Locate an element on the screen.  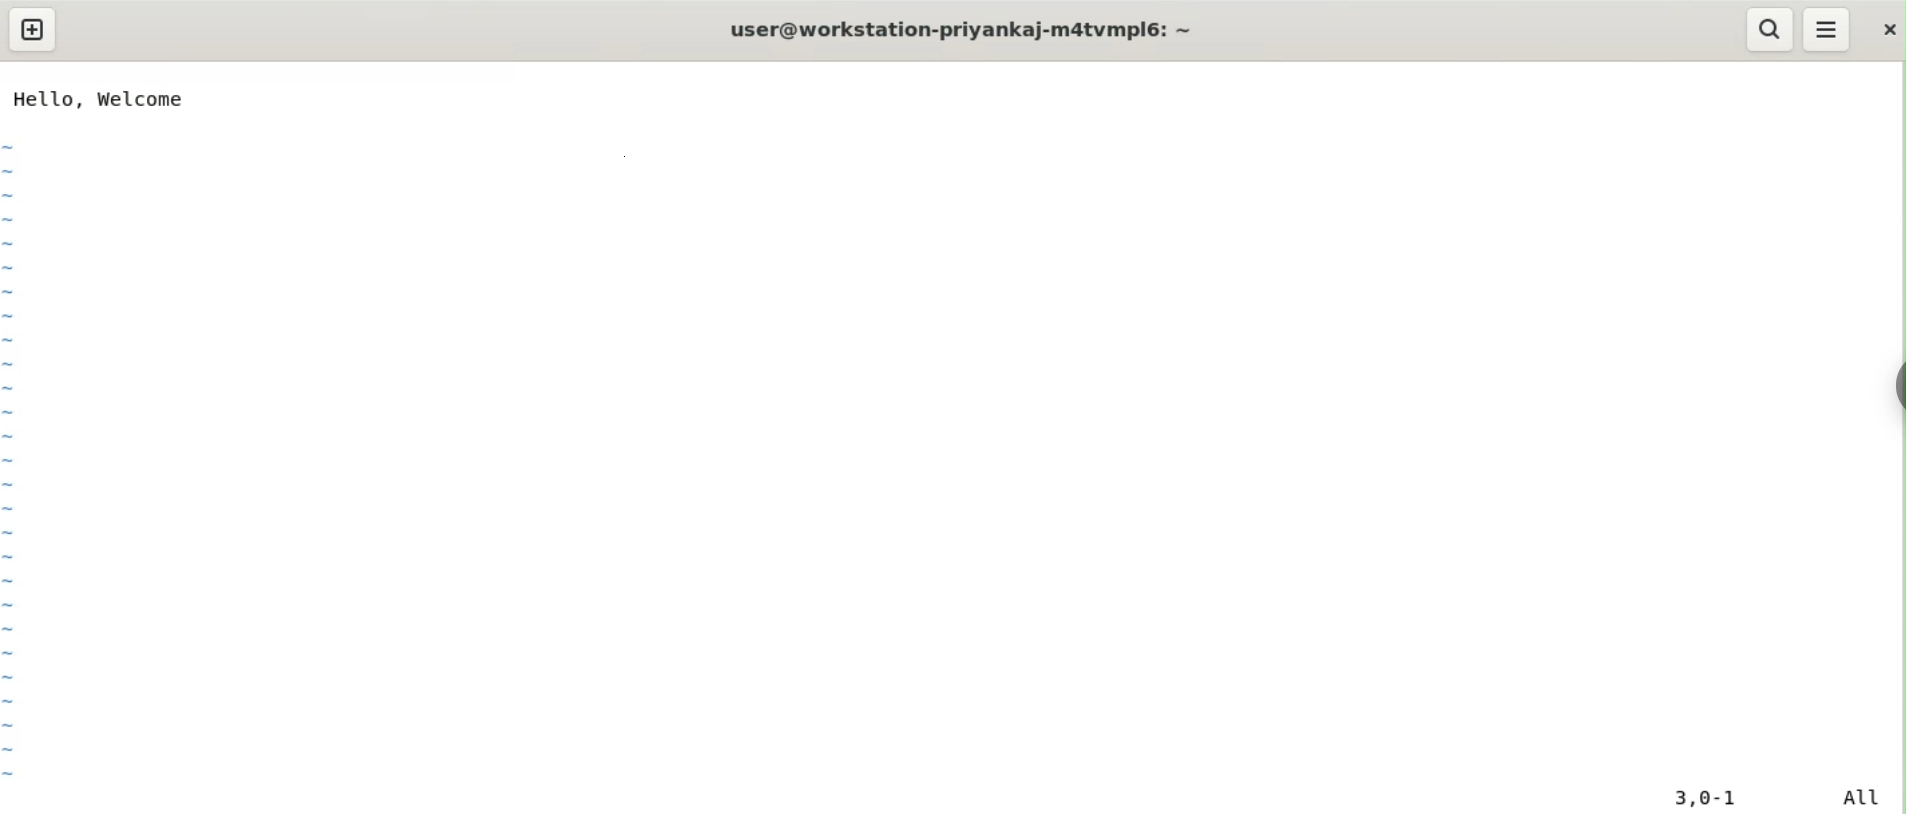
hello, welcome is located at coordinates (98, 98).